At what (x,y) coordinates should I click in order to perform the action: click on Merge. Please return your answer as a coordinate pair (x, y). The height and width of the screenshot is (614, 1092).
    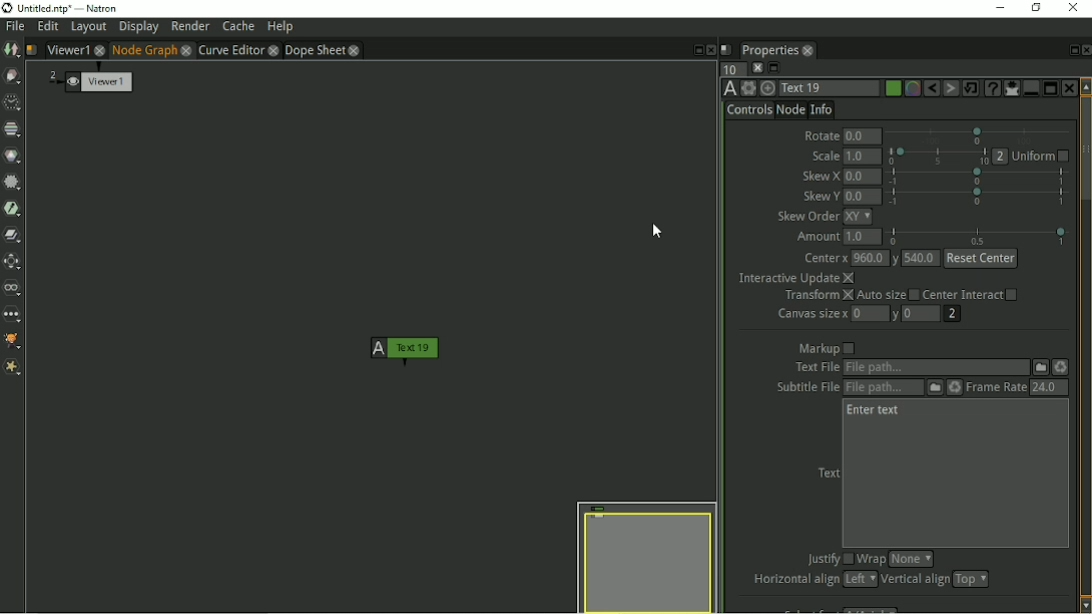
    Looking at the image, I should click on (14, 236).